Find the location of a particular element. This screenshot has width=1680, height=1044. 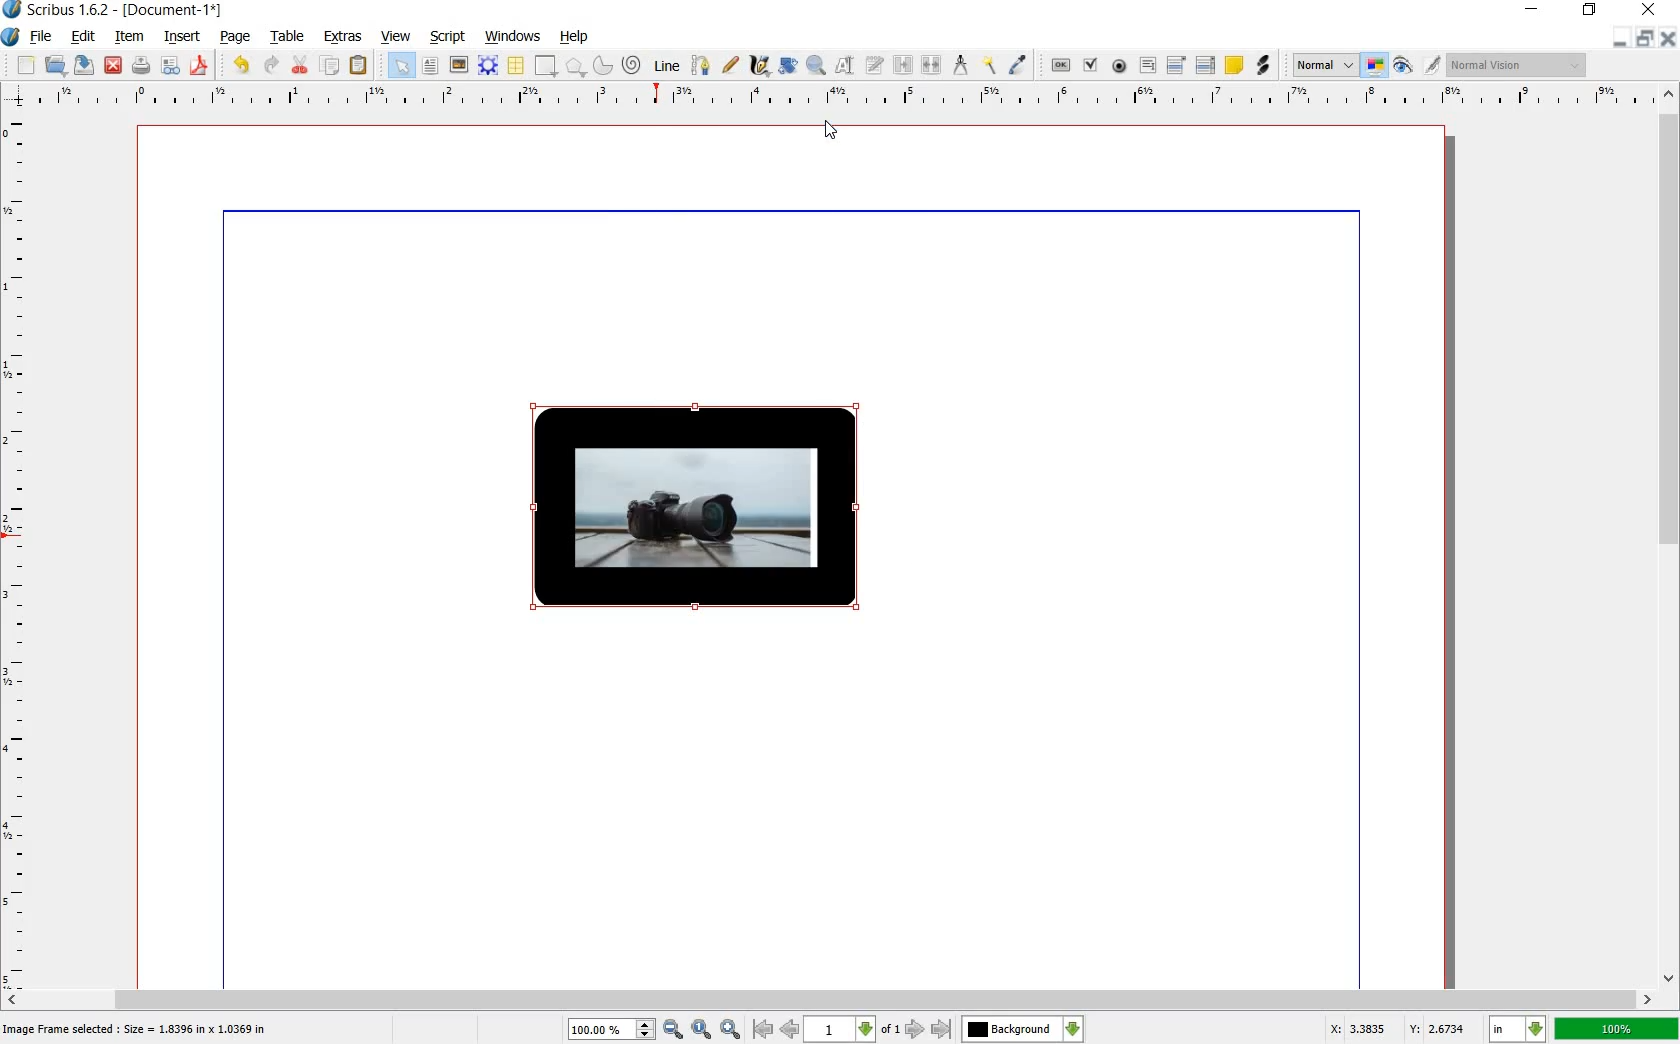

visual appearance of the display is located at coordinates (1515, 66).